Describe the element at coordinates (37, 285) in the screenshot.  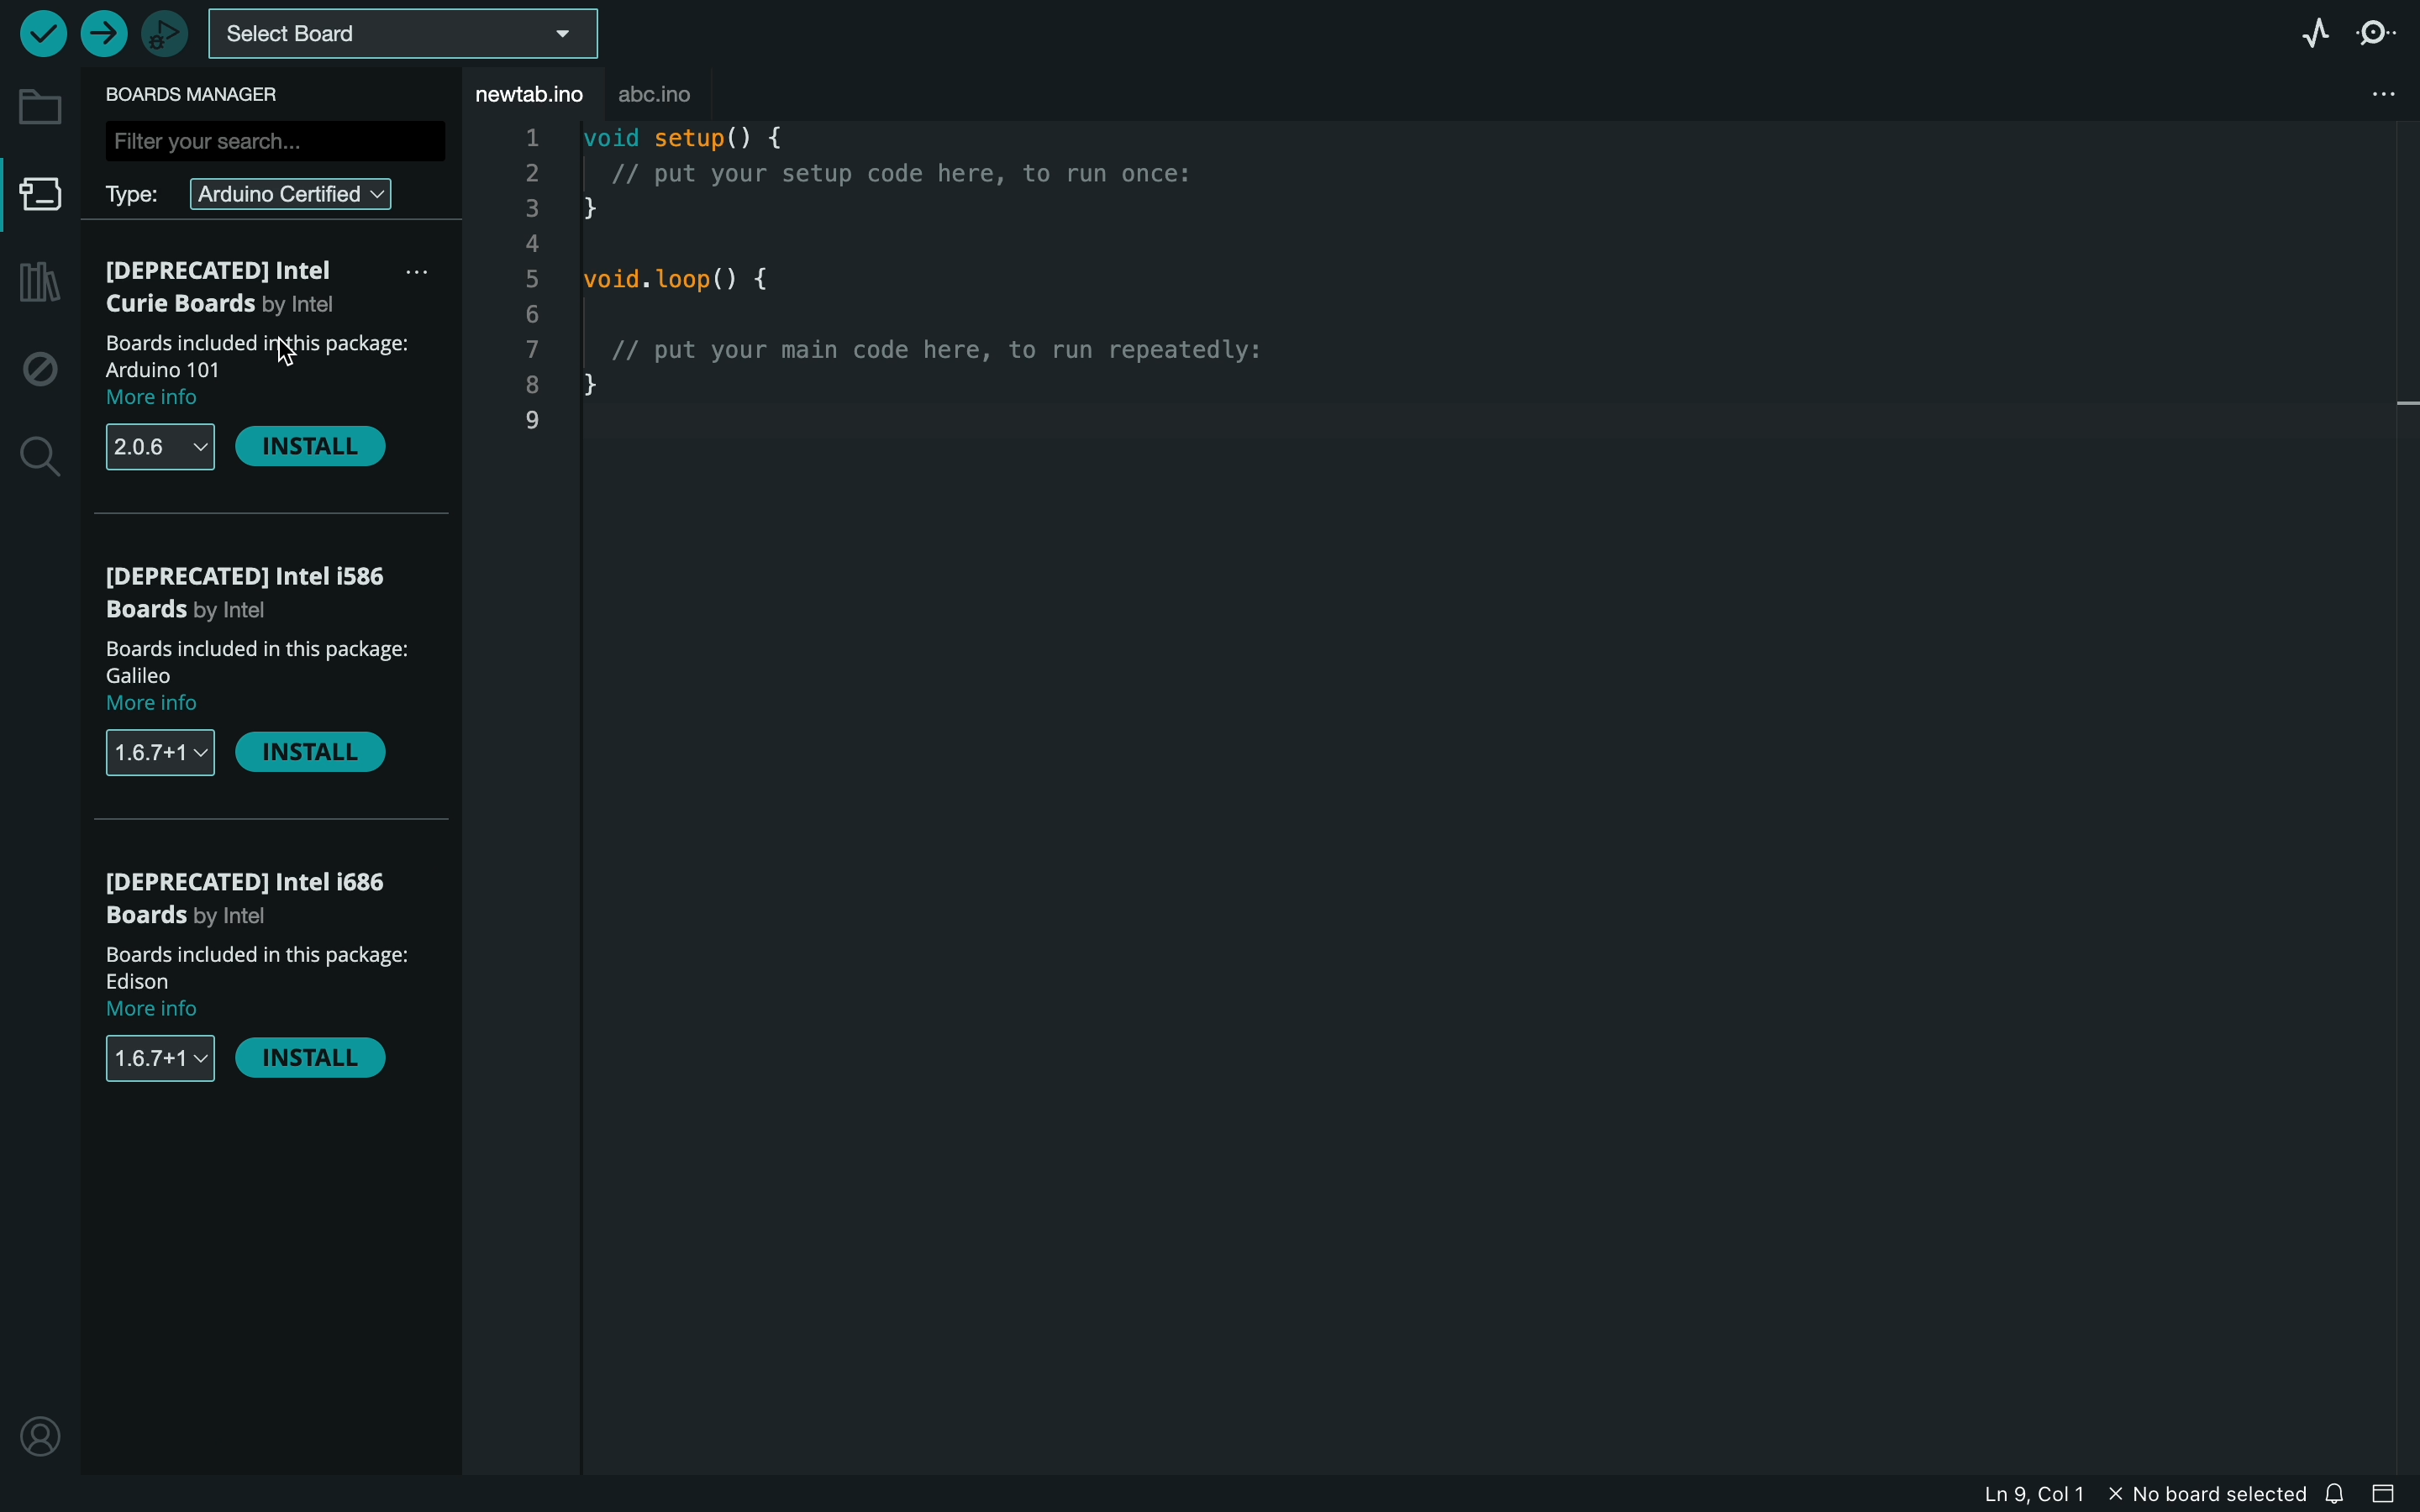
I see `library manager` at that location.